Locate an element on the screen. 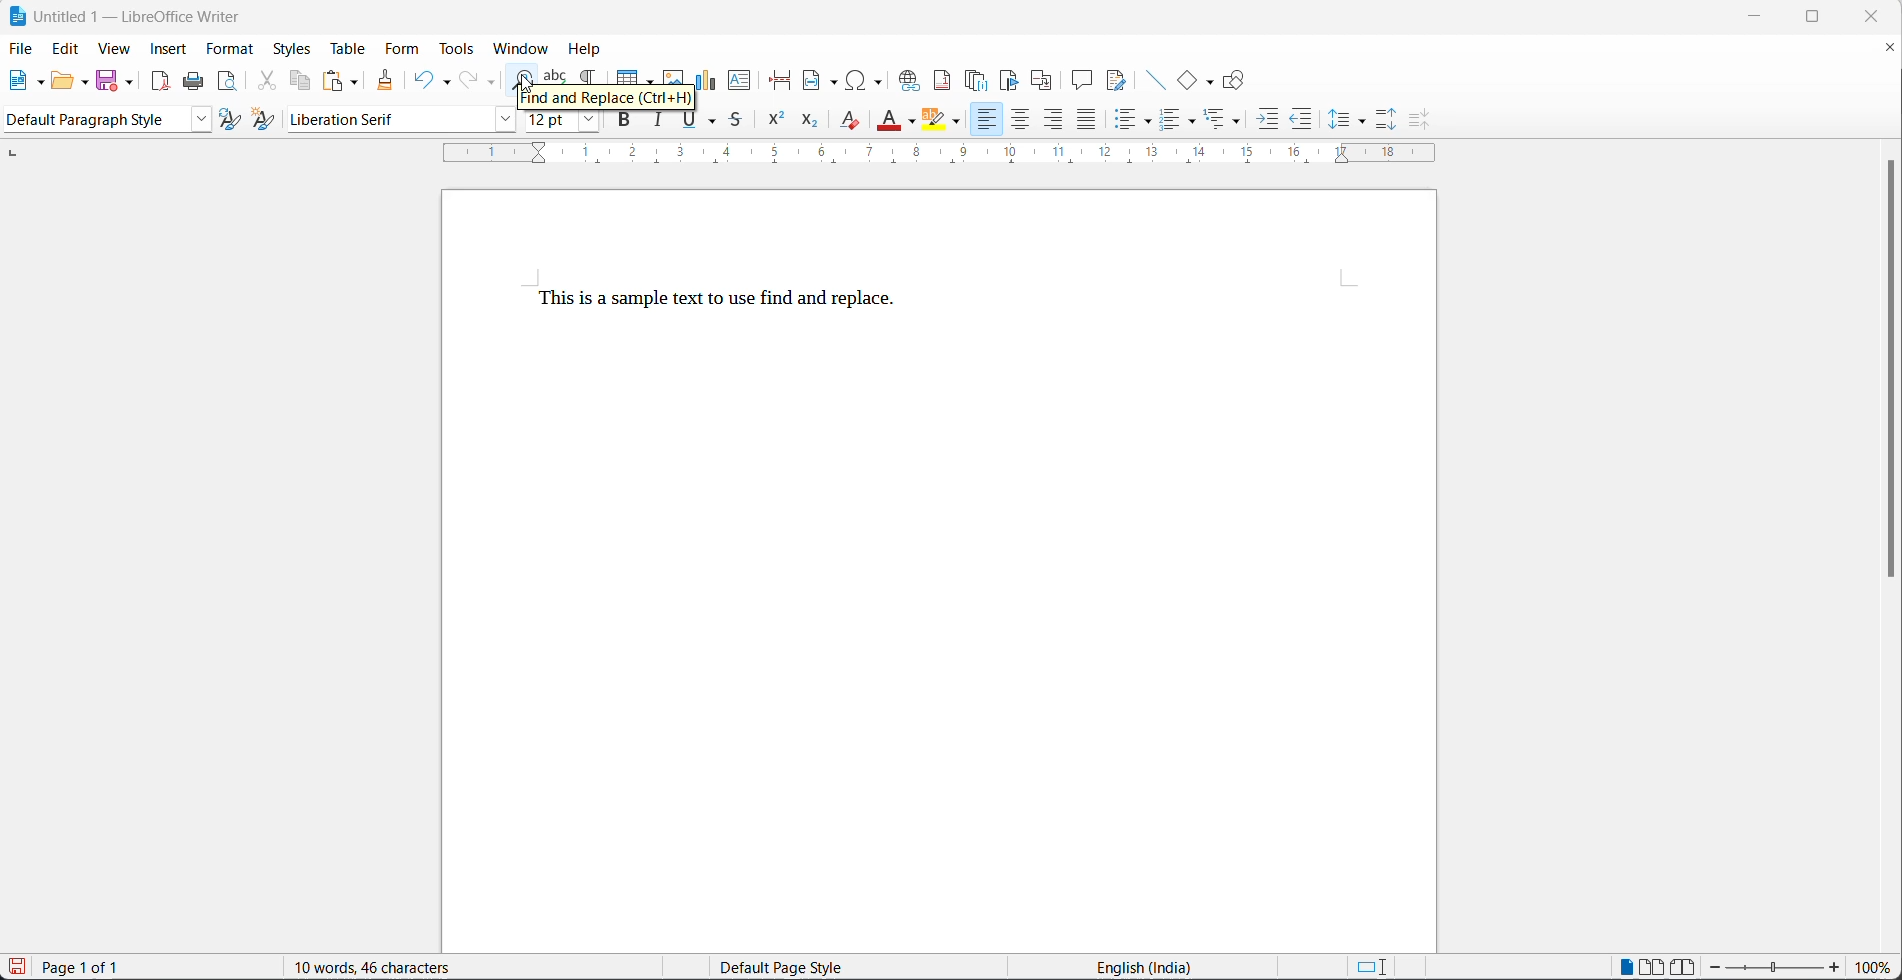 The image size is (1902, 980). create new style with selection is located at coordinates (267, 119).